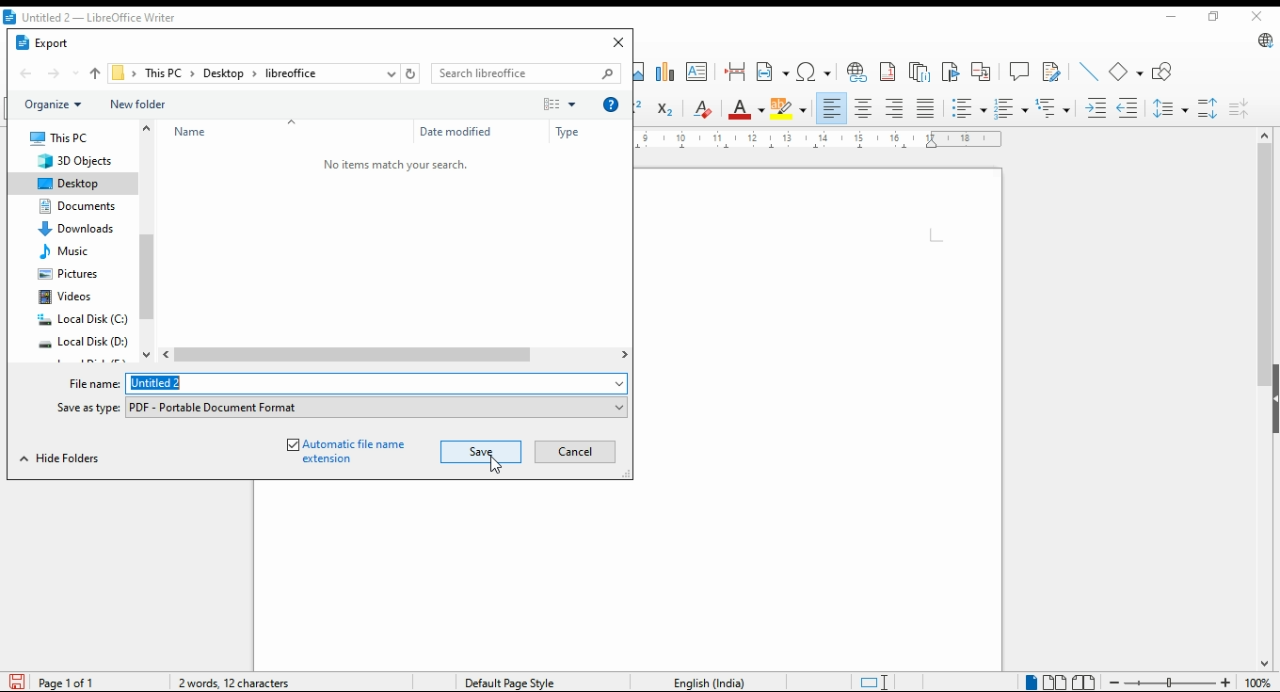  I want to click on new folder, so click(141, 105).